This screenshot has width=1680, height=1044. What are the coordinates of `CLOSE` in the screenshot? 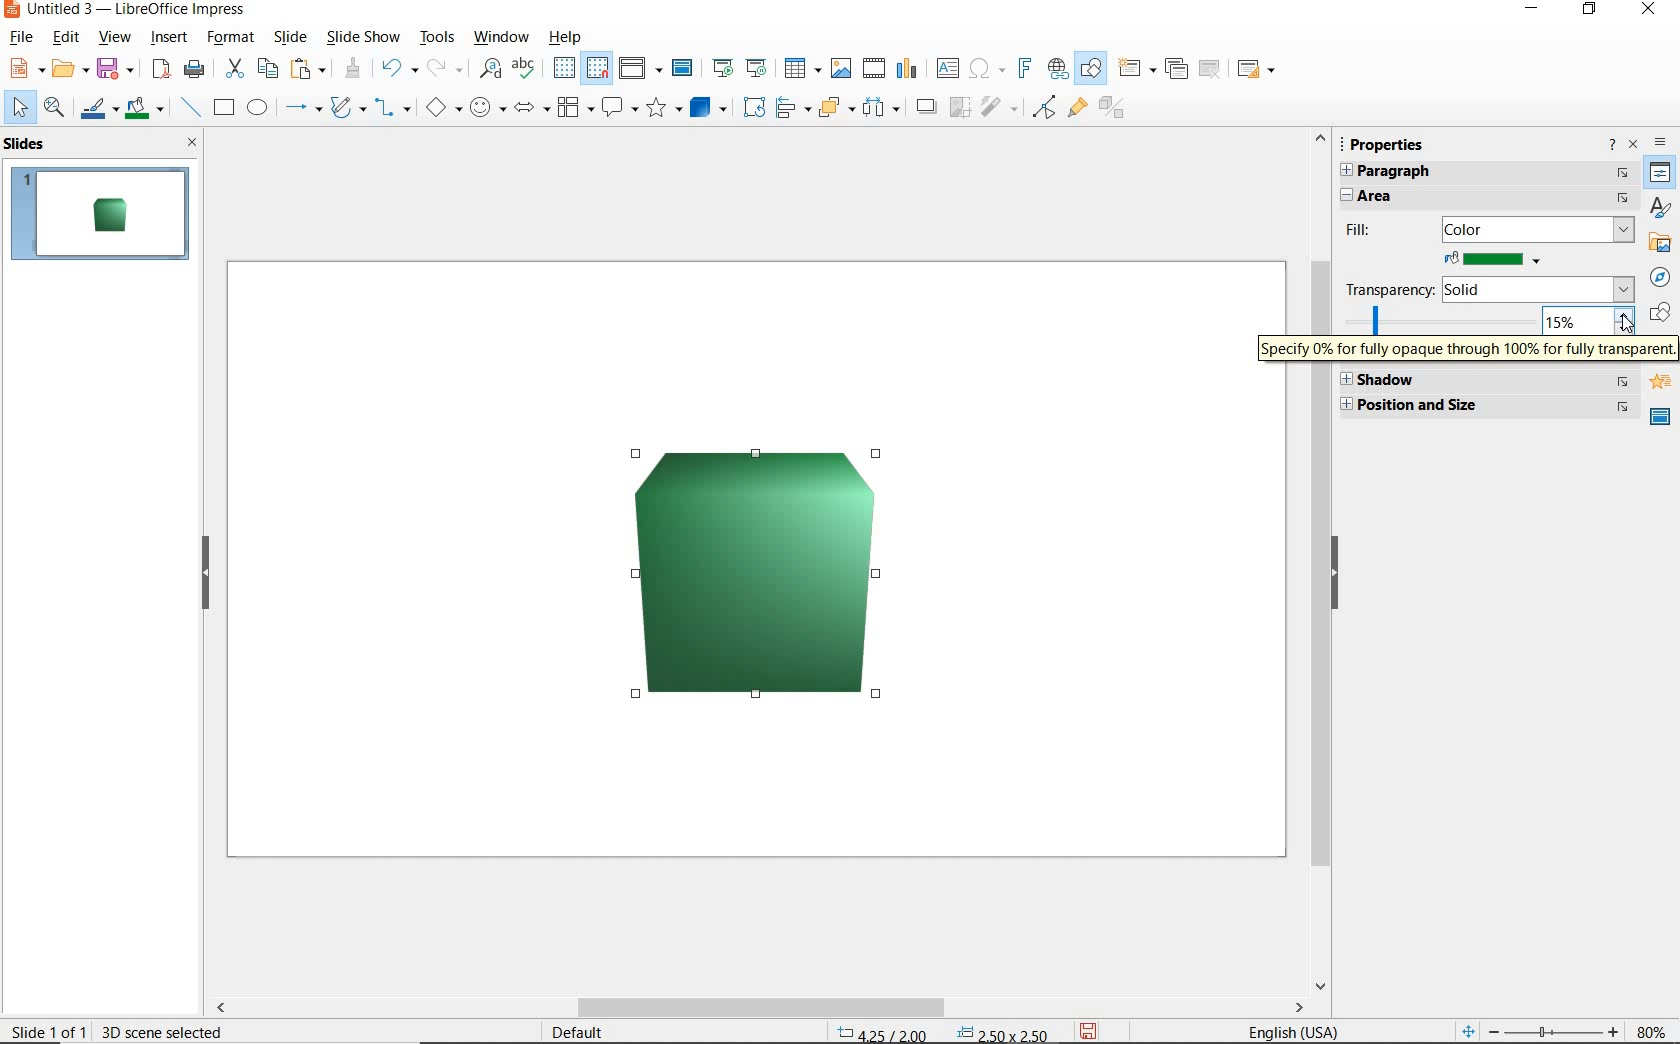 It's located at (1651, 11).